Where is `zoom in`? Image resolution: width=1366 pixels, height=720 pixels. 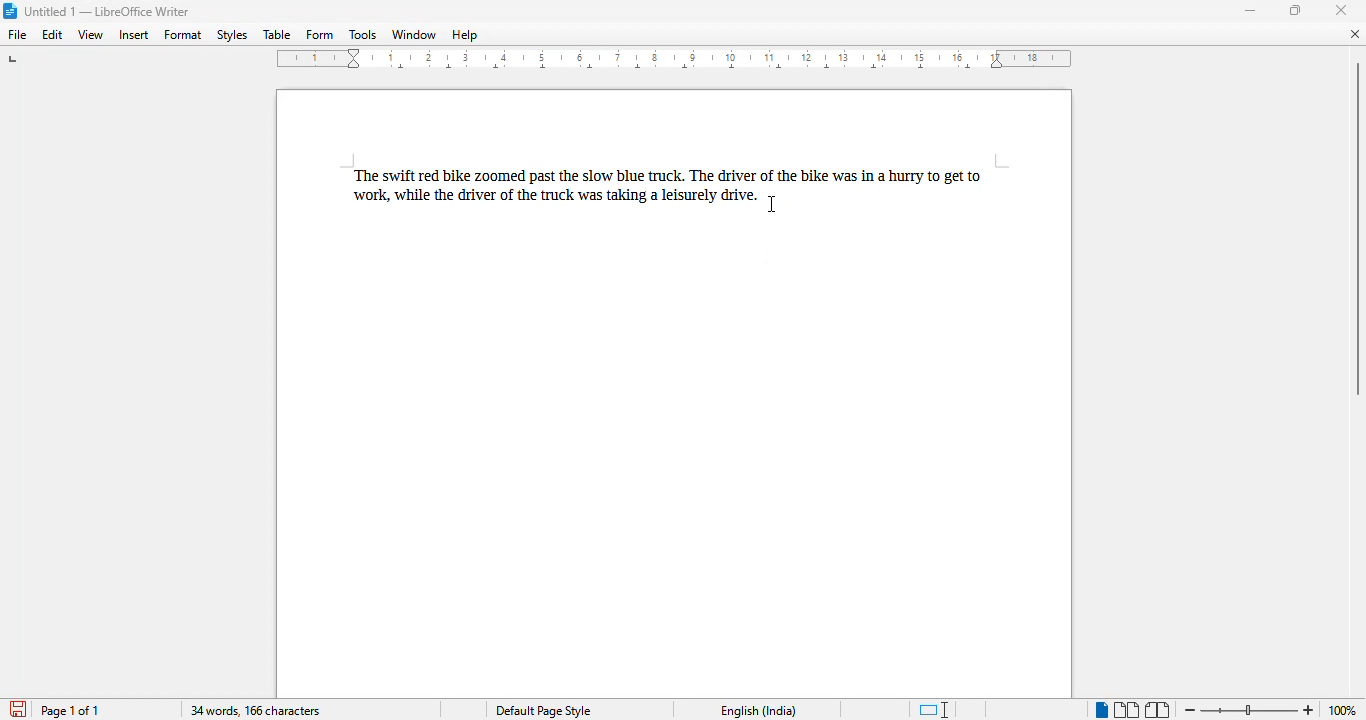
zoom in is located at coordinates (1309, 709).